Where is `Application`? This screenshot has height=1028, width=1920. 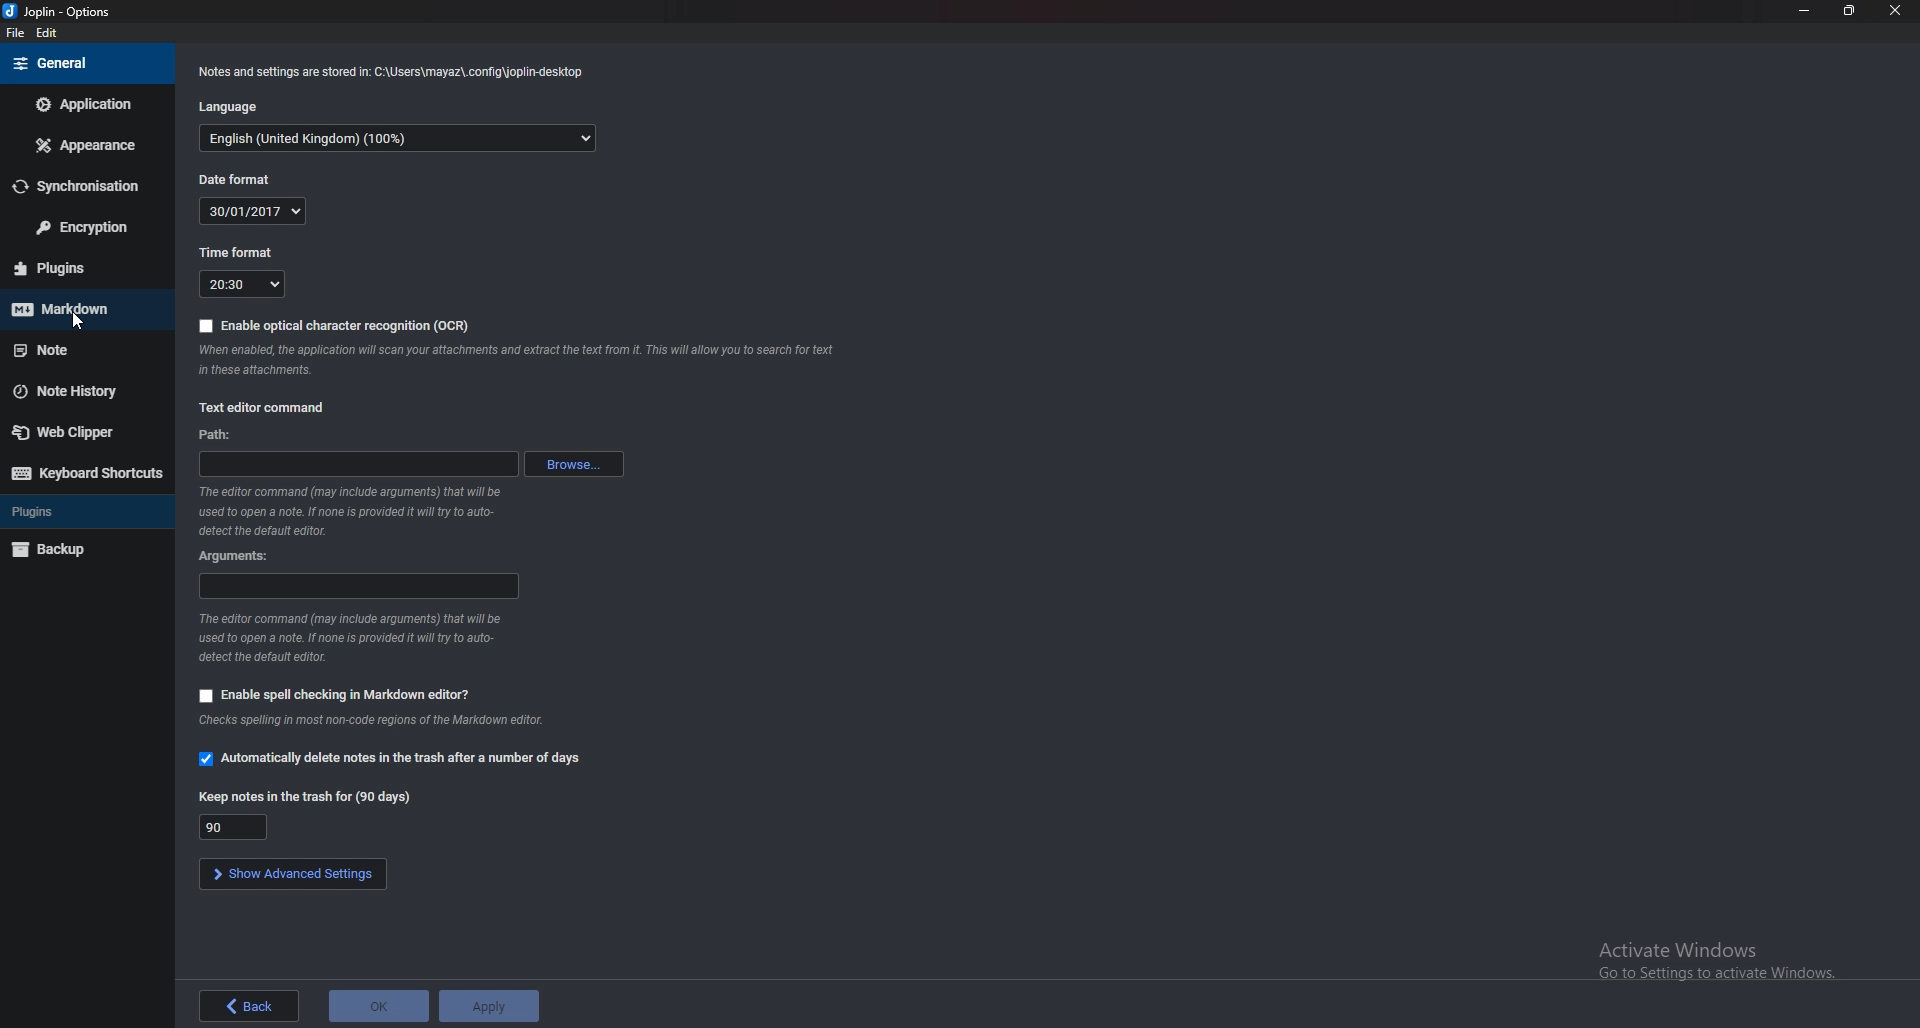
Application is located at coordinates (82, 105).